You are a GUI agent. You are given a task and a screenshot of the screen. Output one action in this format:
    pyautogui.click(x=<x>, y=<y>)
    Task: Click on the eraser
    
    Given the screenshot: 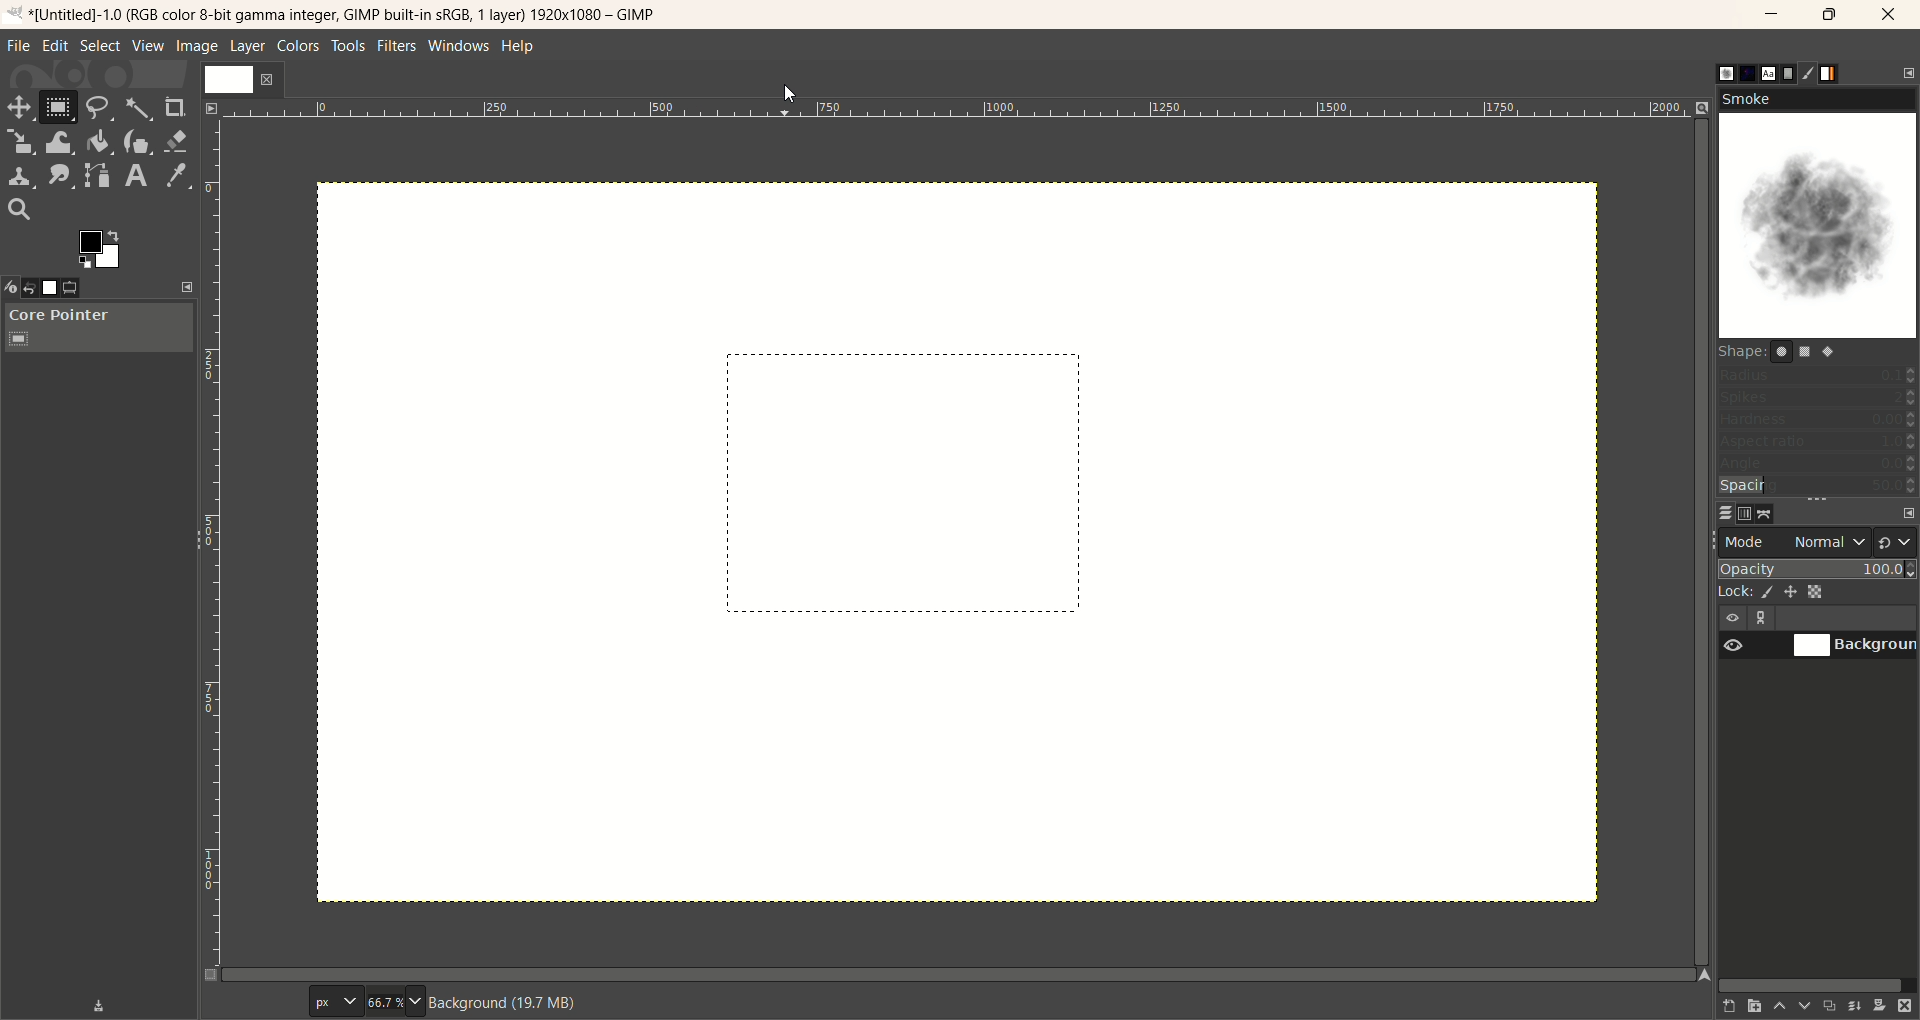 What is the action you would take?
    pyautogui.click(x=176, y=140)
    